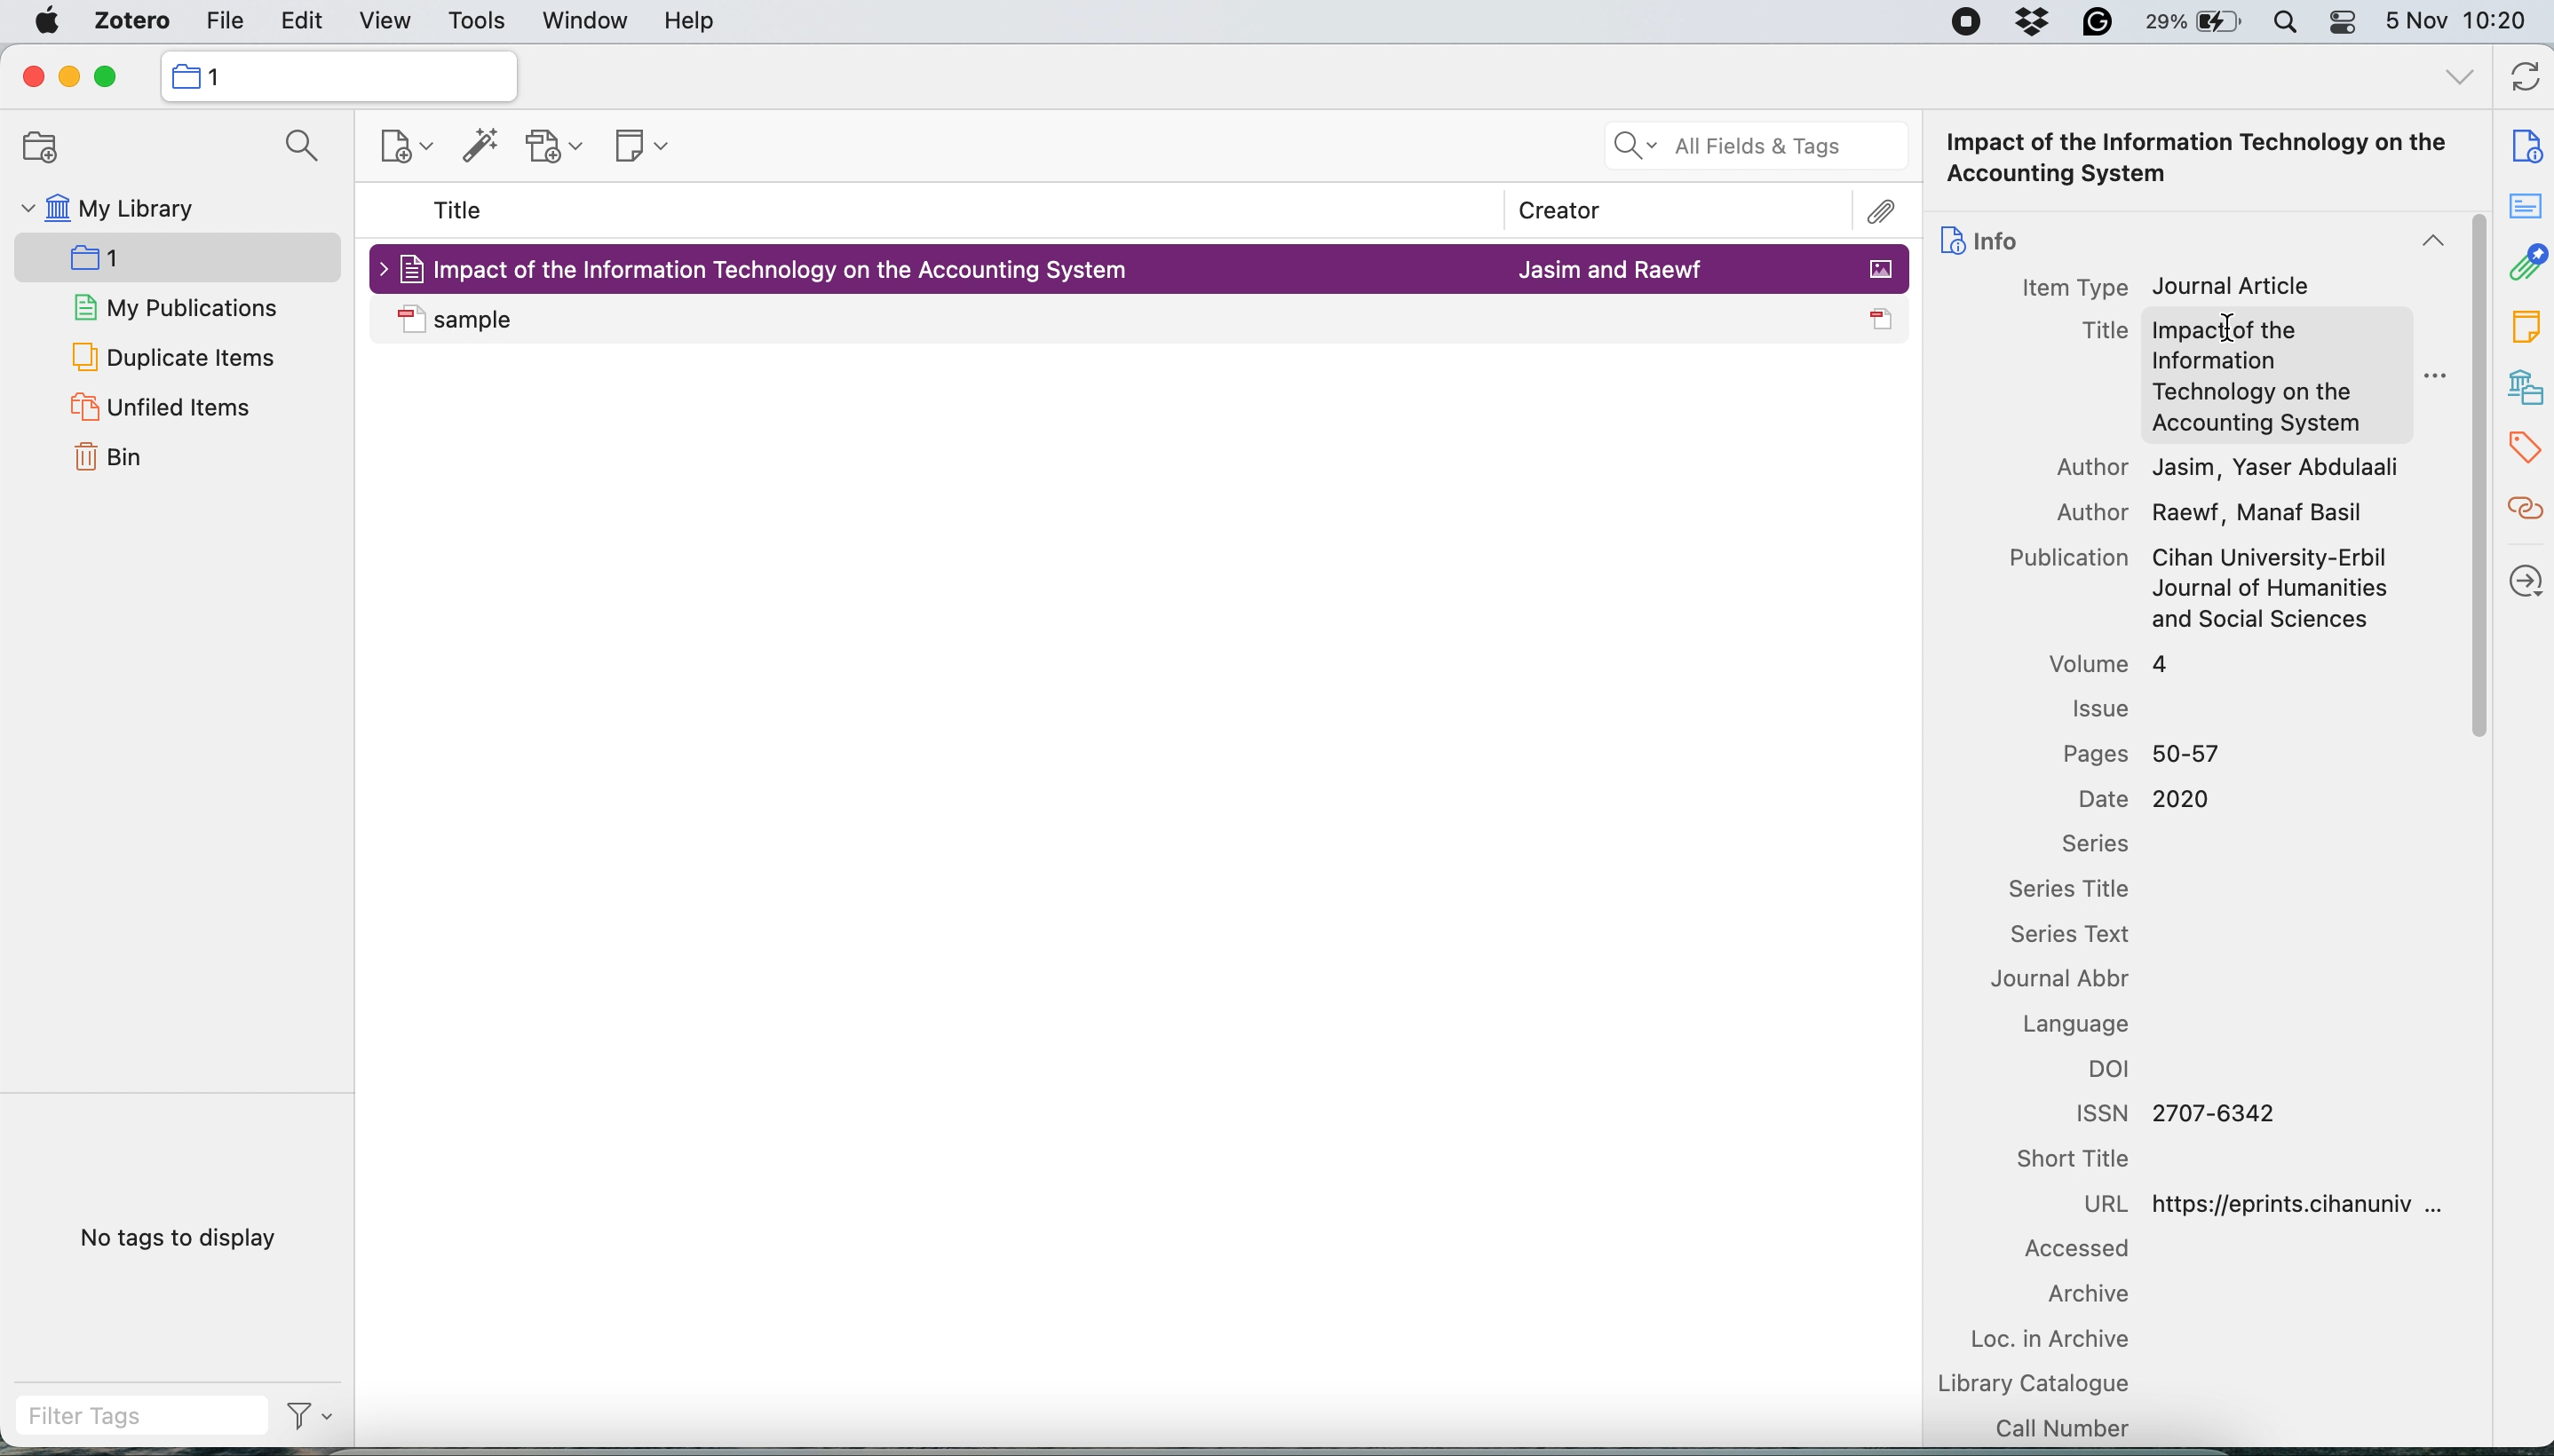  Describe the element at coordinates (2140, 755) in the screenshot. I see `Pages 50-57` at that location.